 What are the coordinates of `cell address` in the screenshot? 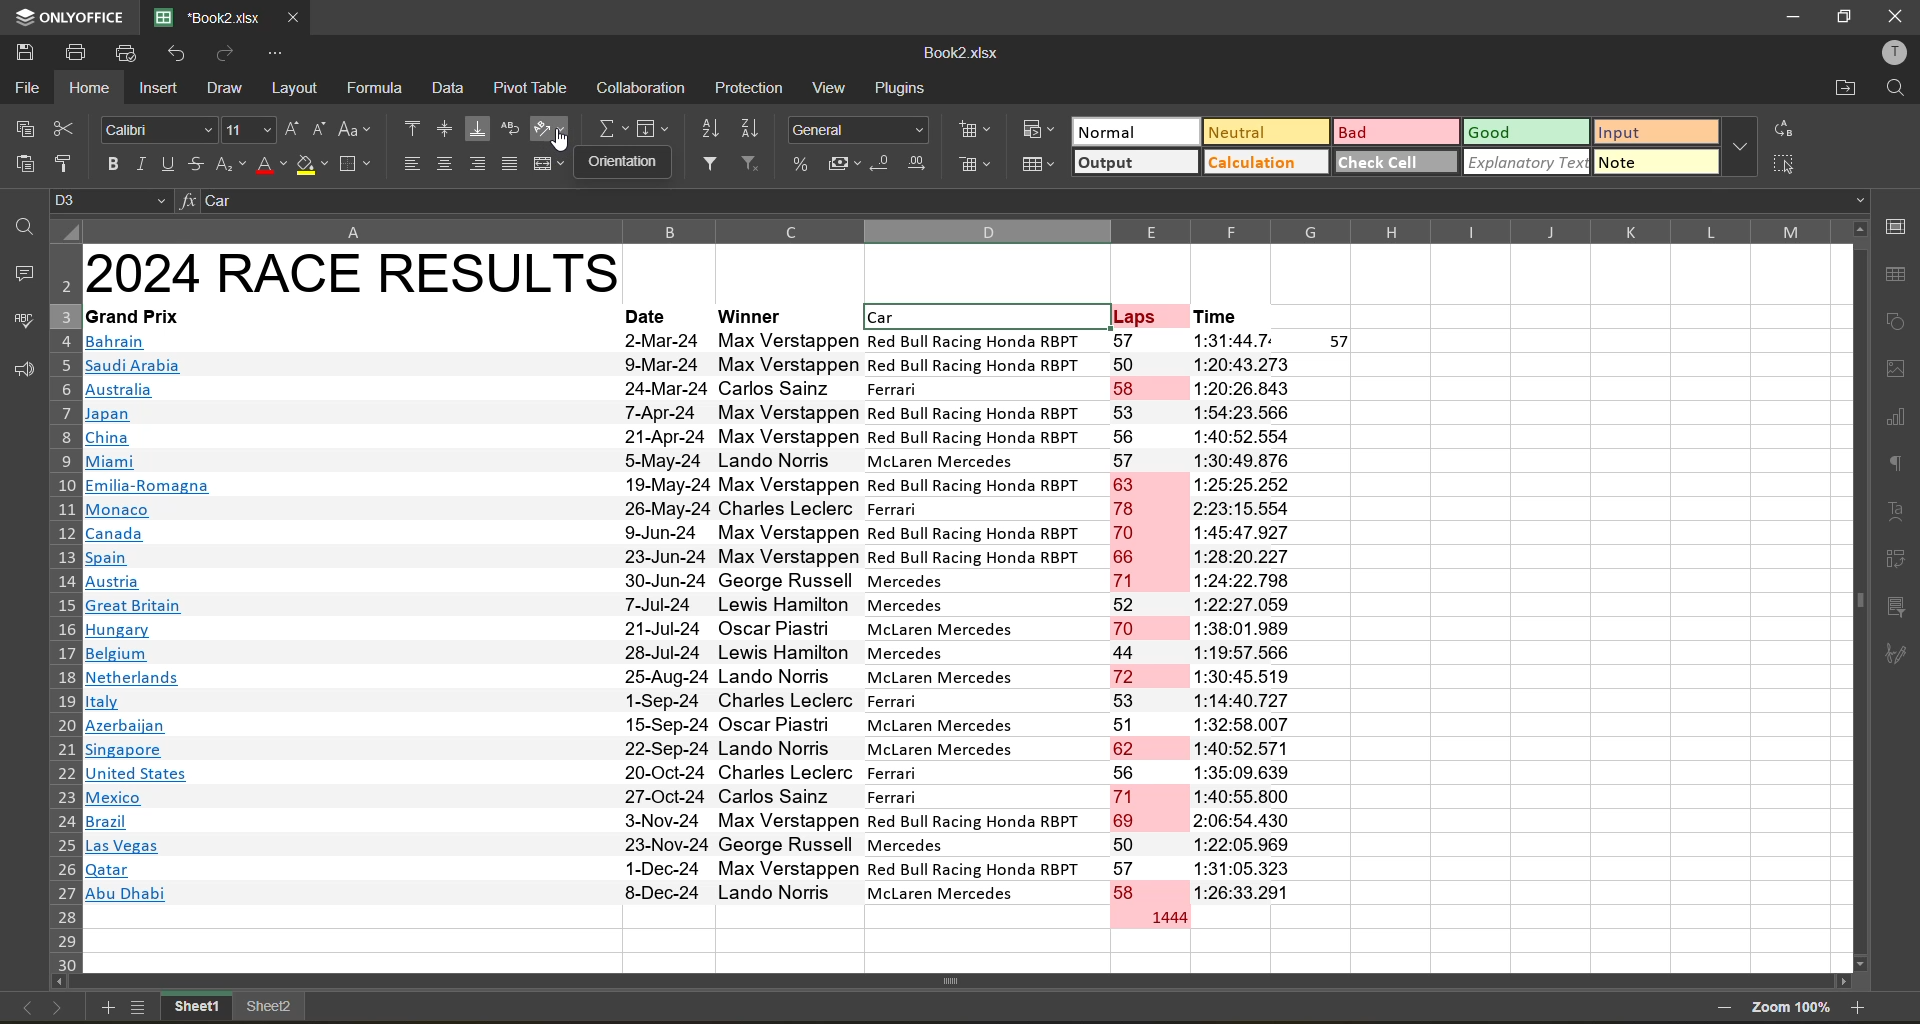 It's located at (112, 200).